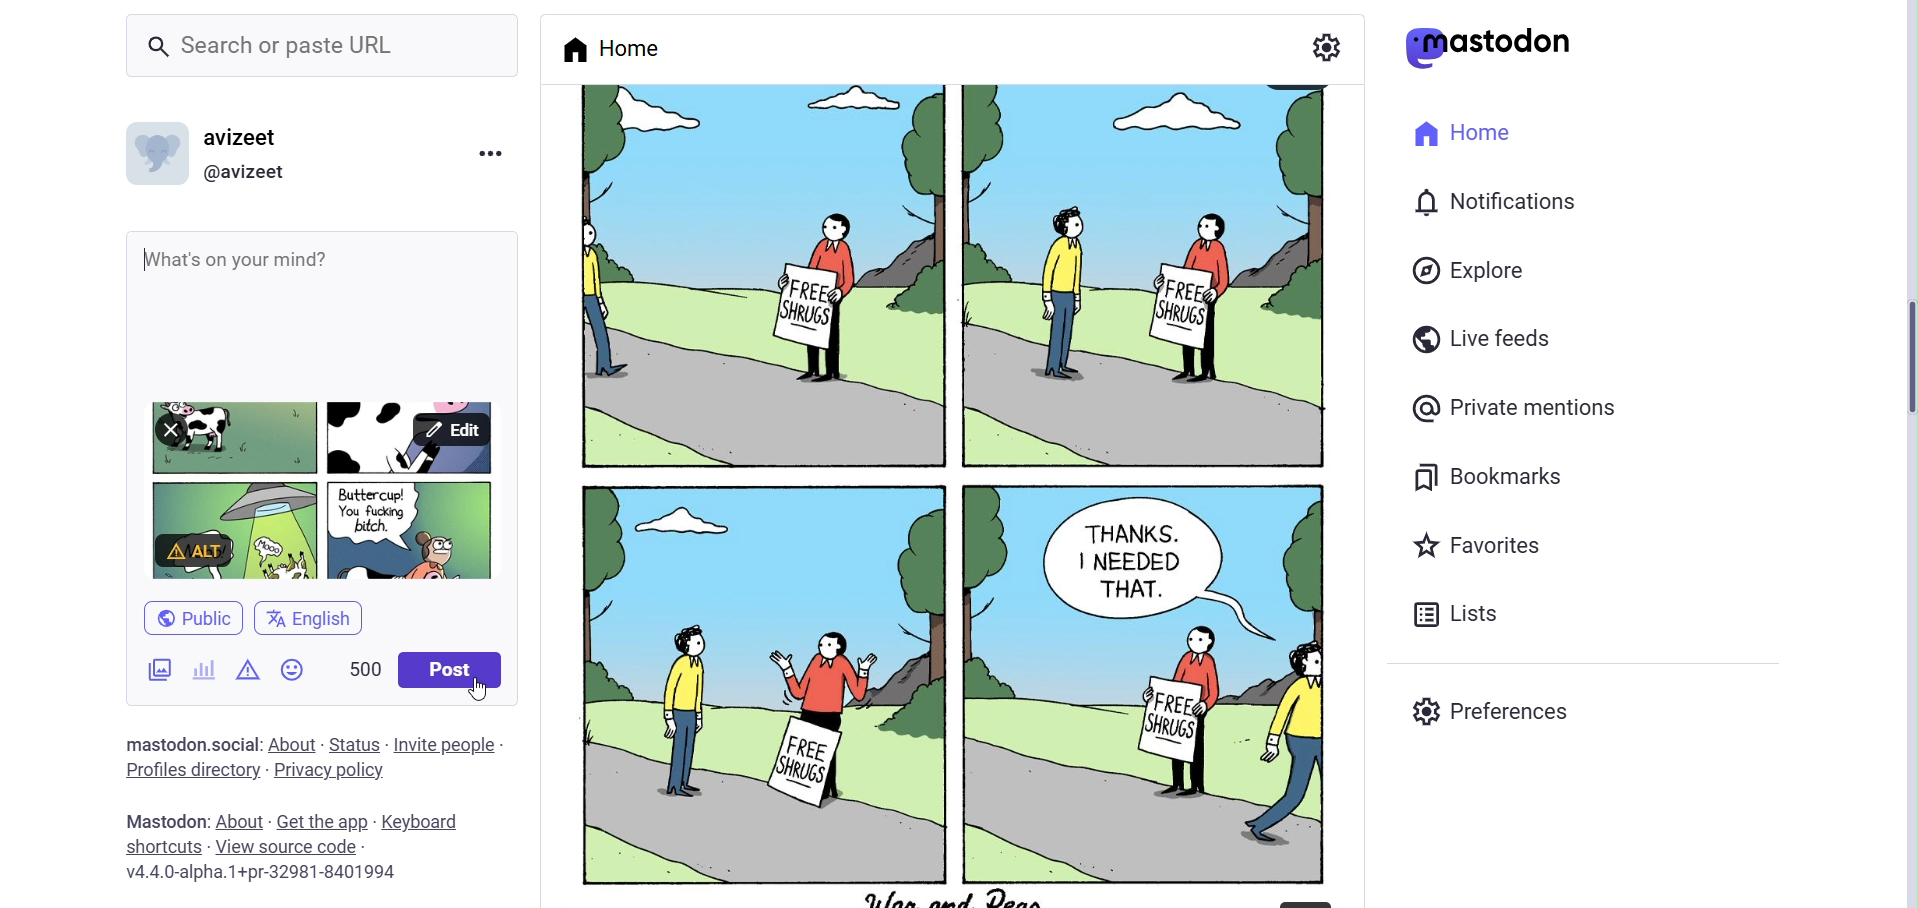 This screenshot has height=908, width=1918. What do you see at coordinates (258, 248) in the screenshot?
I see `whats on your mind` at bounding box center [258, 248].